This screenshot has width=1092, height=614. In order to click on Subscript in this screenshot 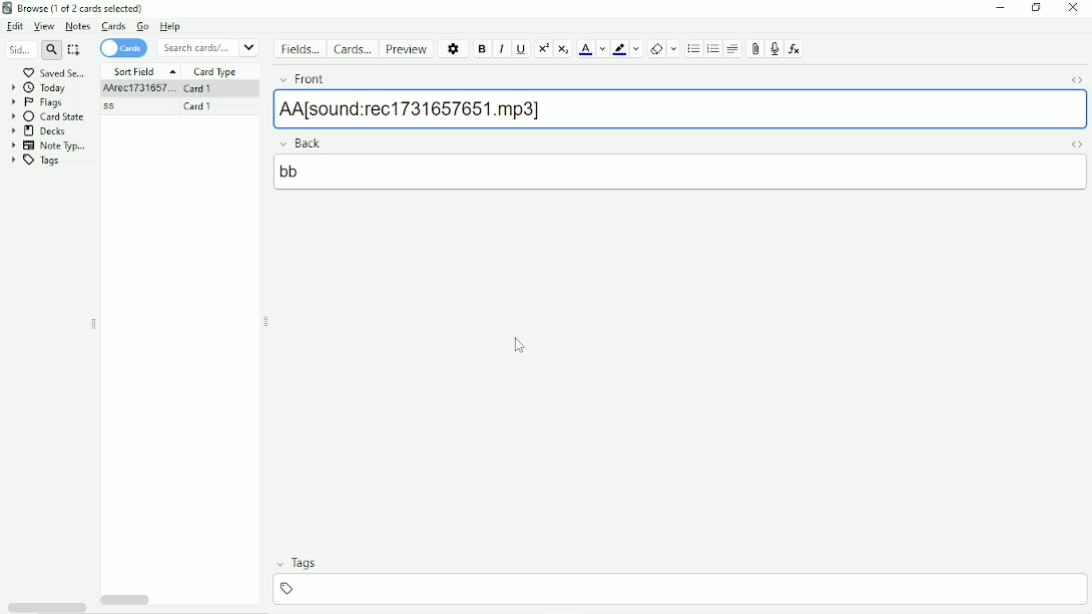, I will do `click(564, 48)`.